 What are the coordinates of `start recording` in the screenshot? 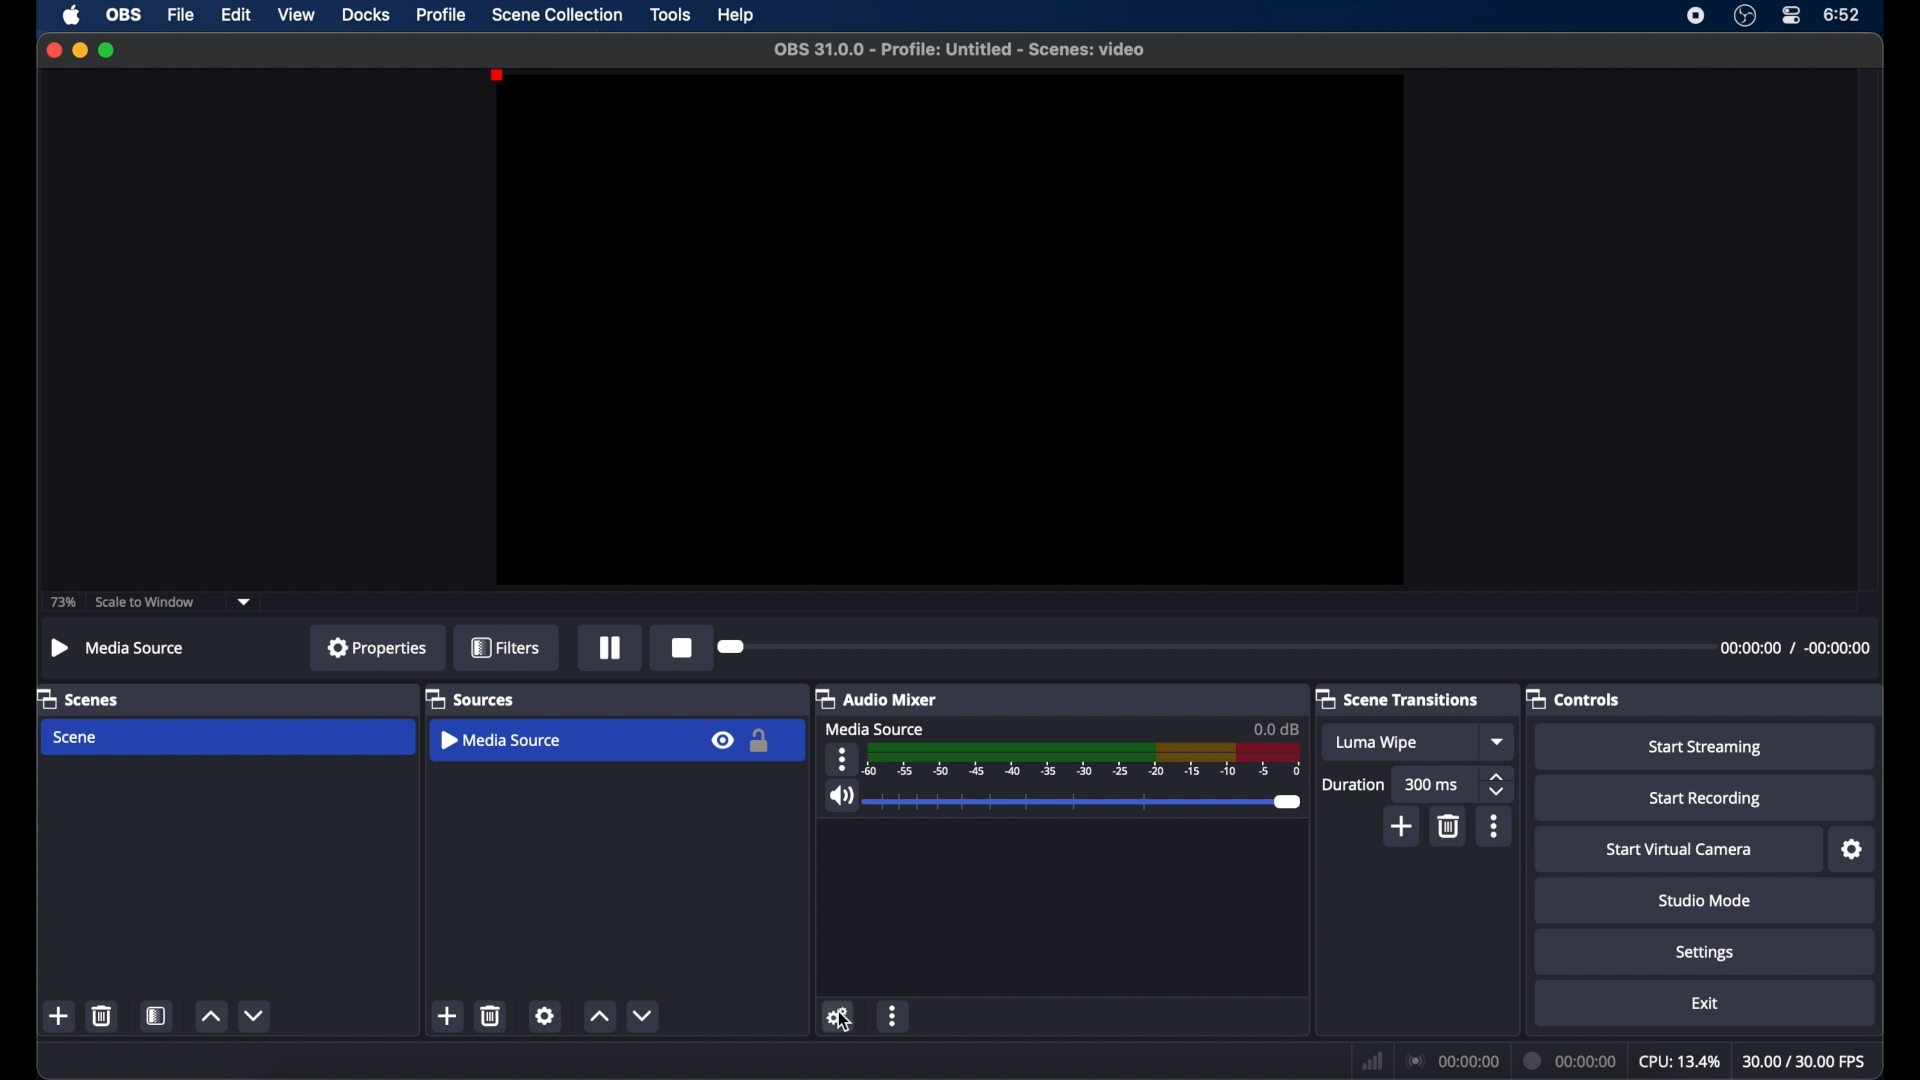 It's located at (1706, 799).